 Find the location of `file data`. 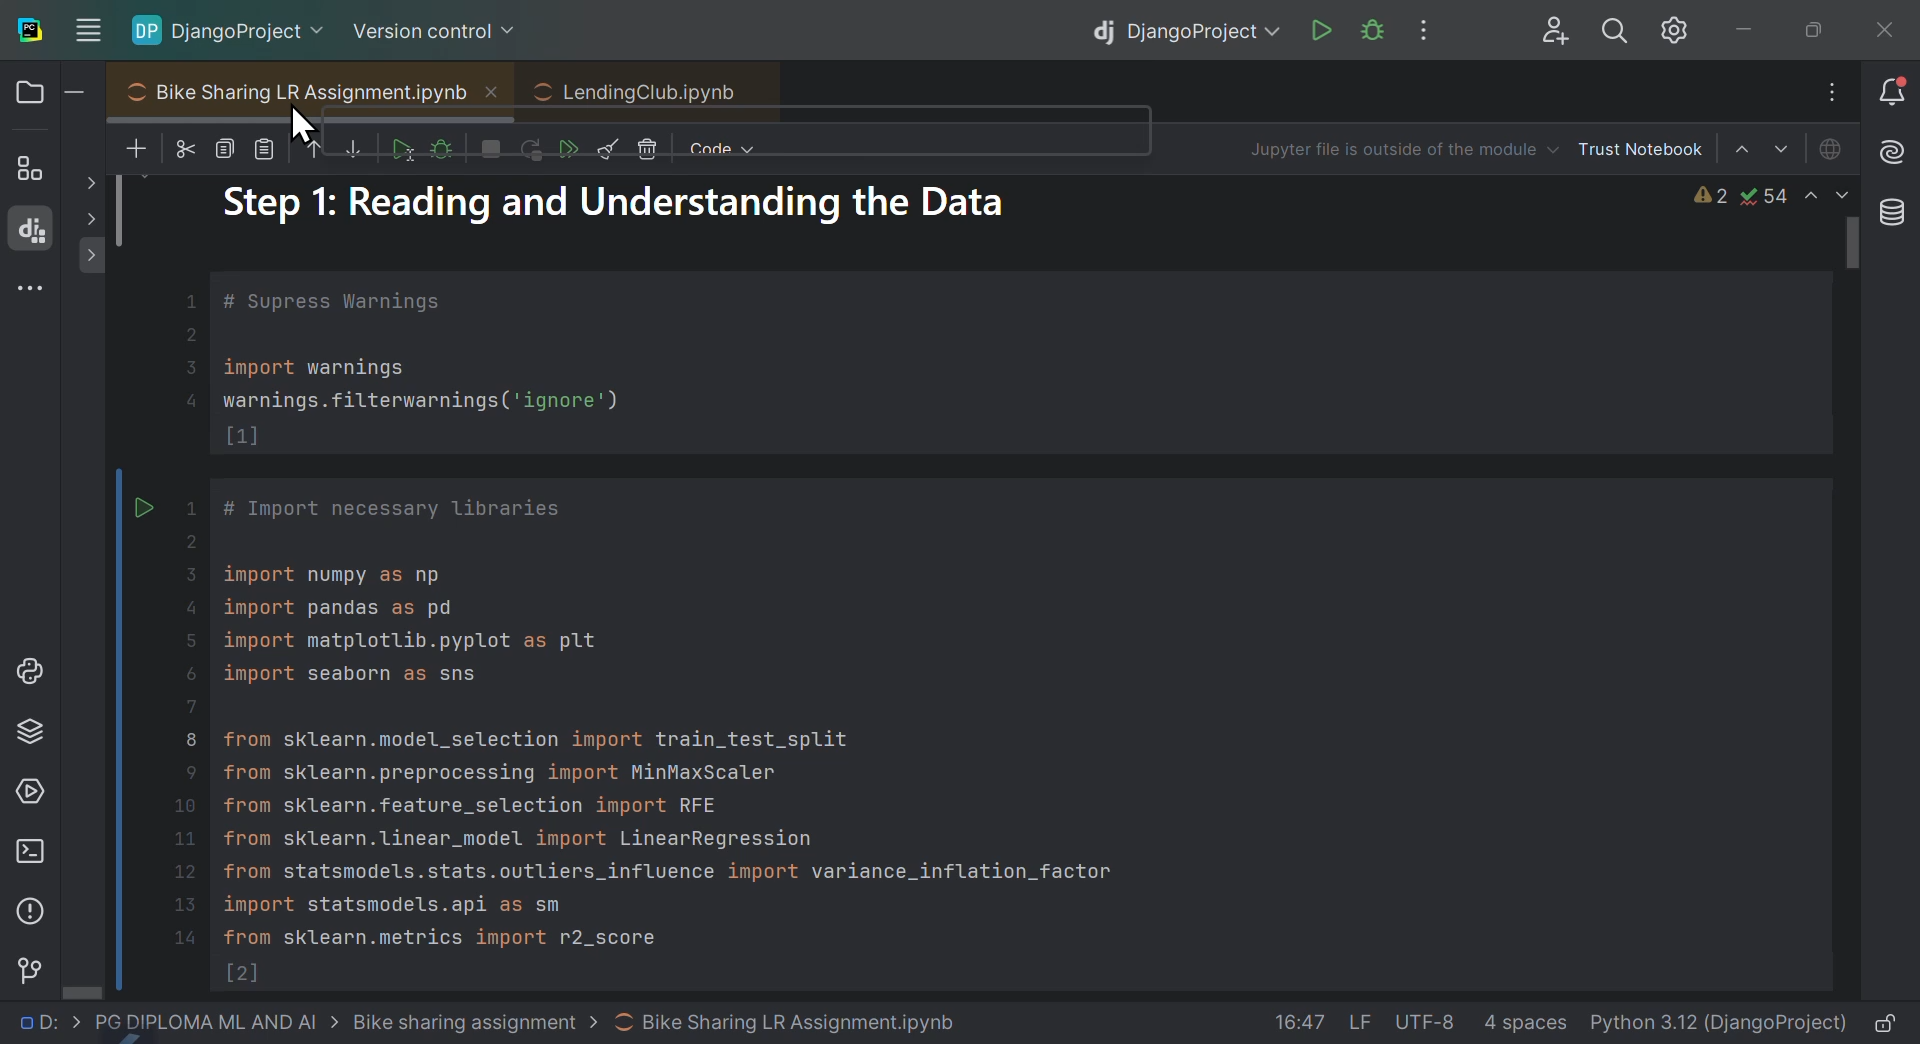

file data is located at coordinates (1420, 1021).